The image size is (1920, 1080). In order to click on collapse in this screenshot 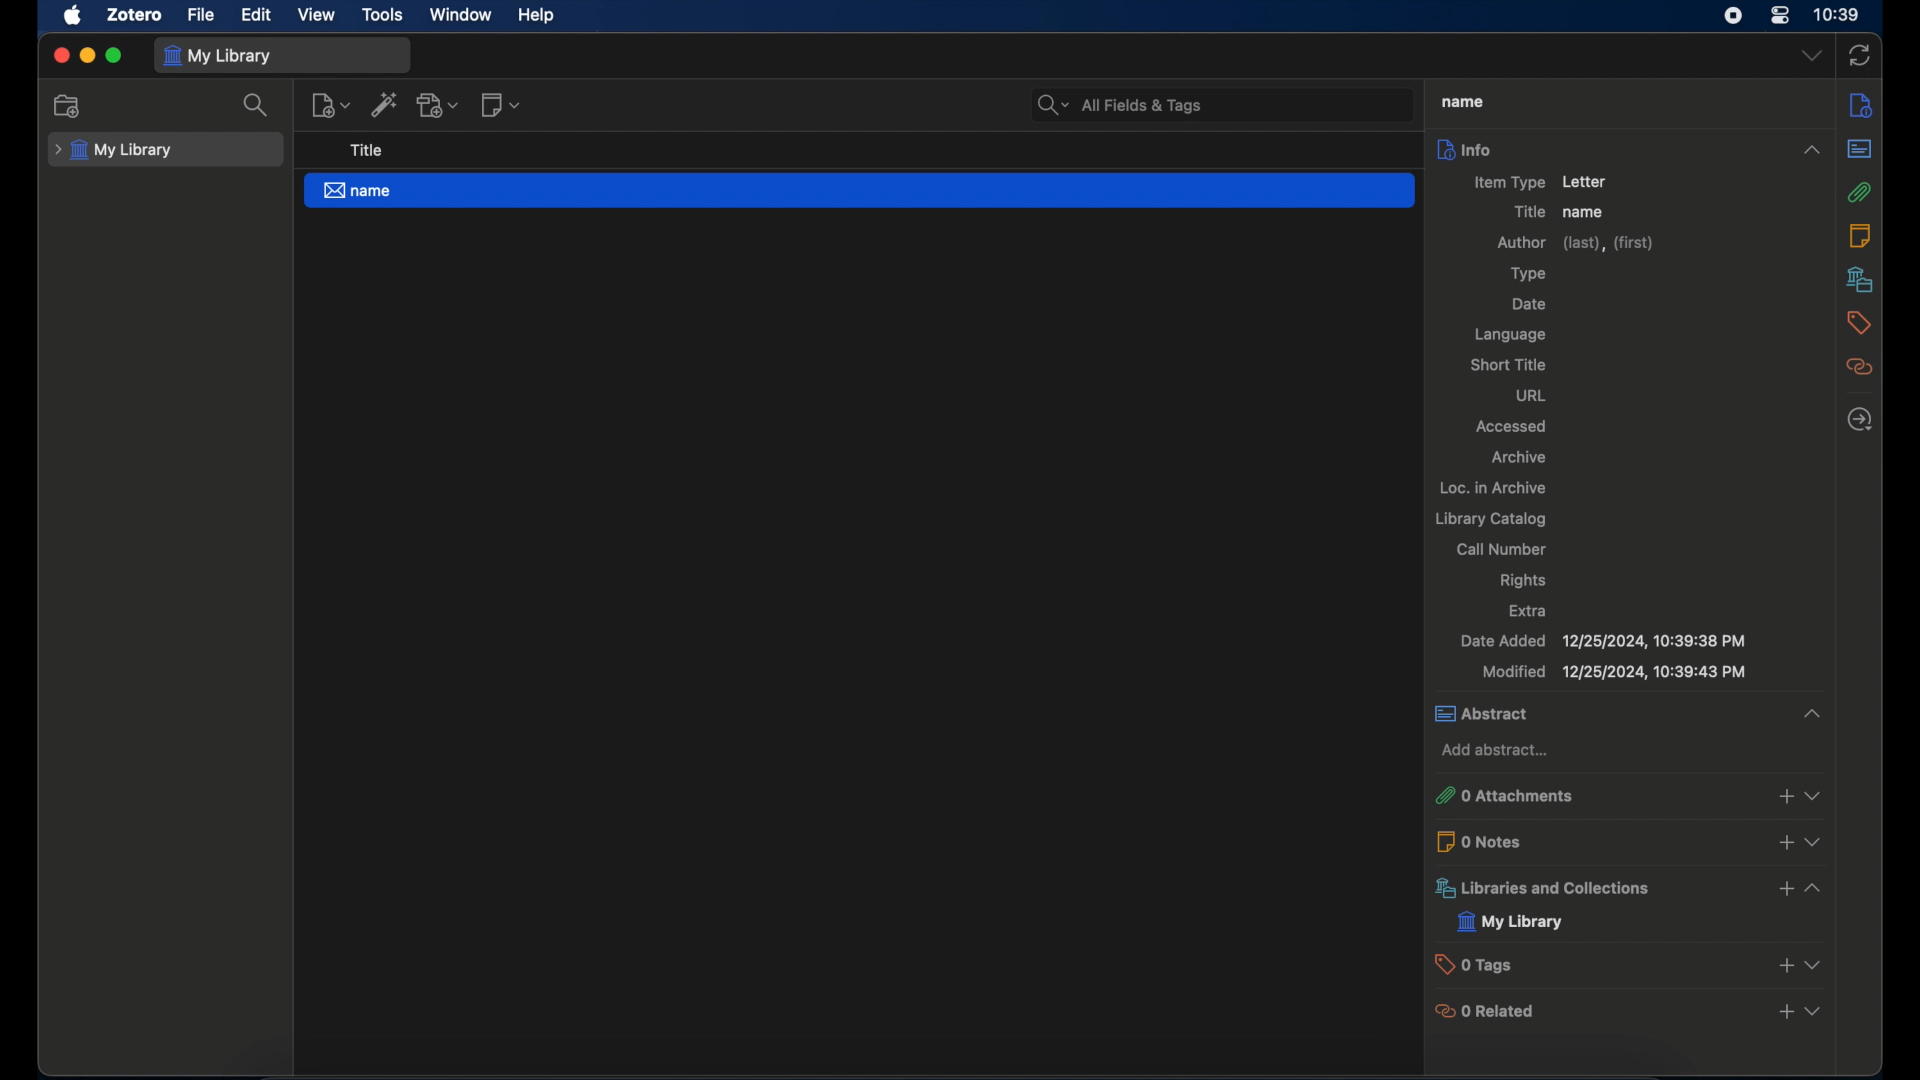, I will do `click(1811, 711)`.